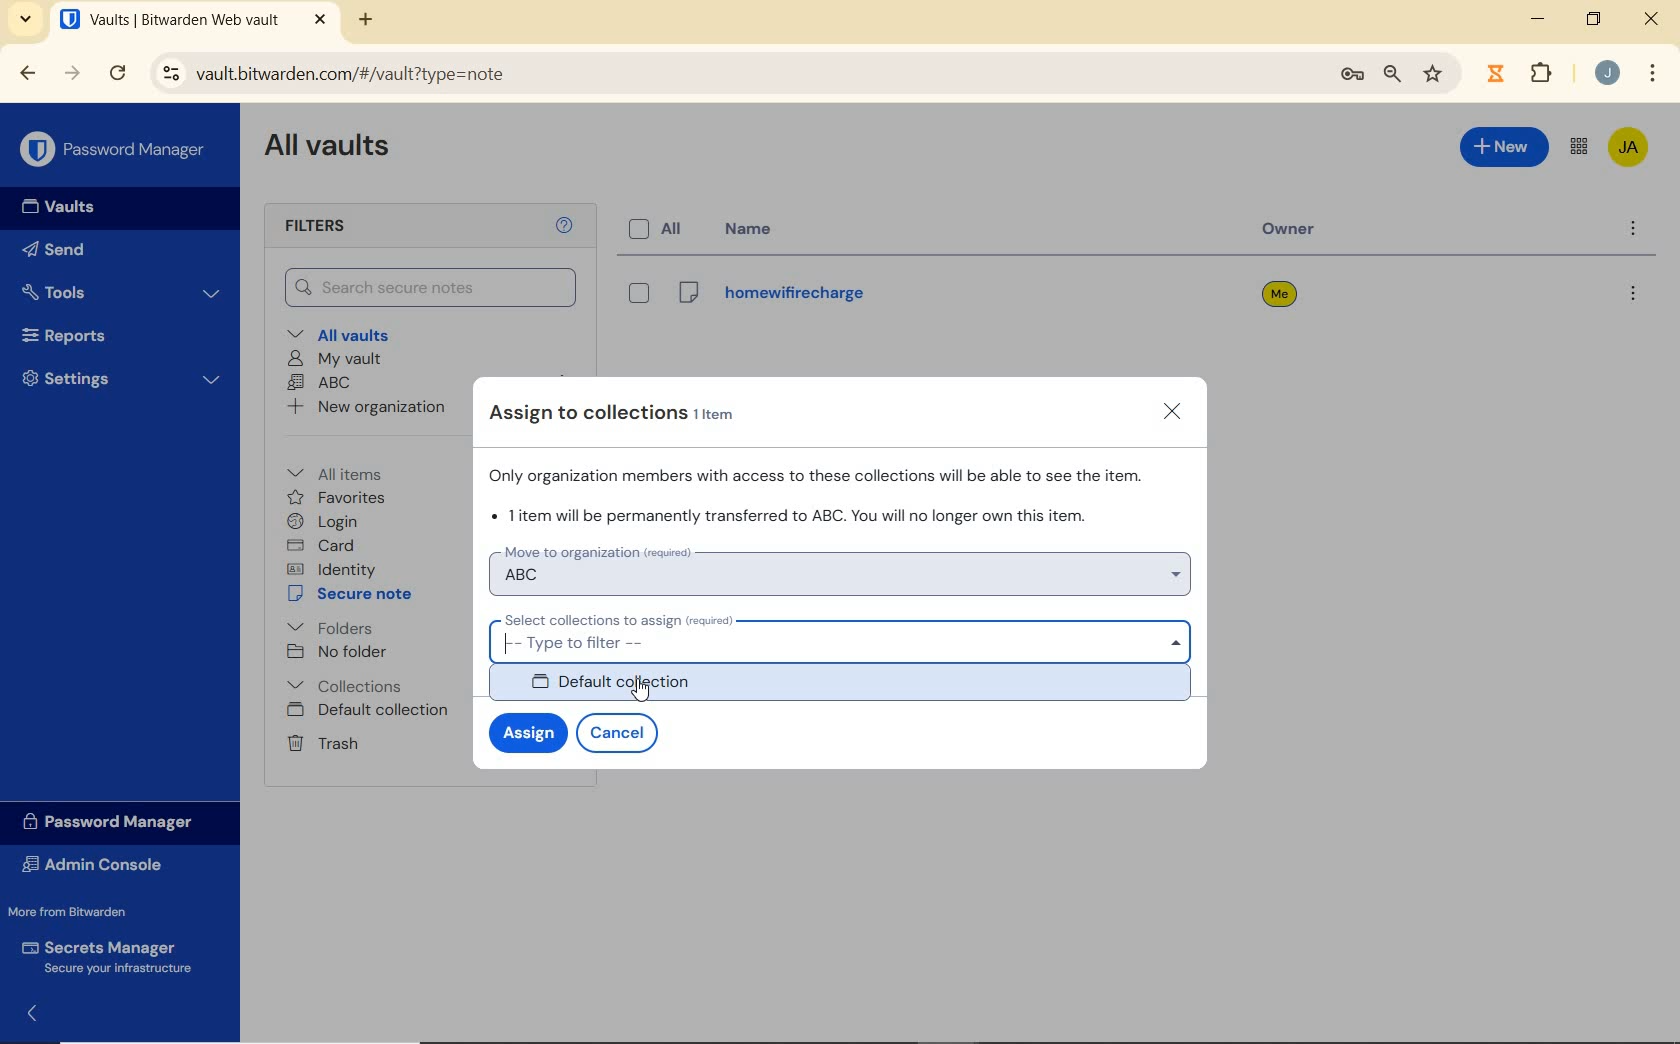  What do you see at coordinates (112, 956) in the screenshot?
I see `Secrets Manager` at bounding box center [112, 956].